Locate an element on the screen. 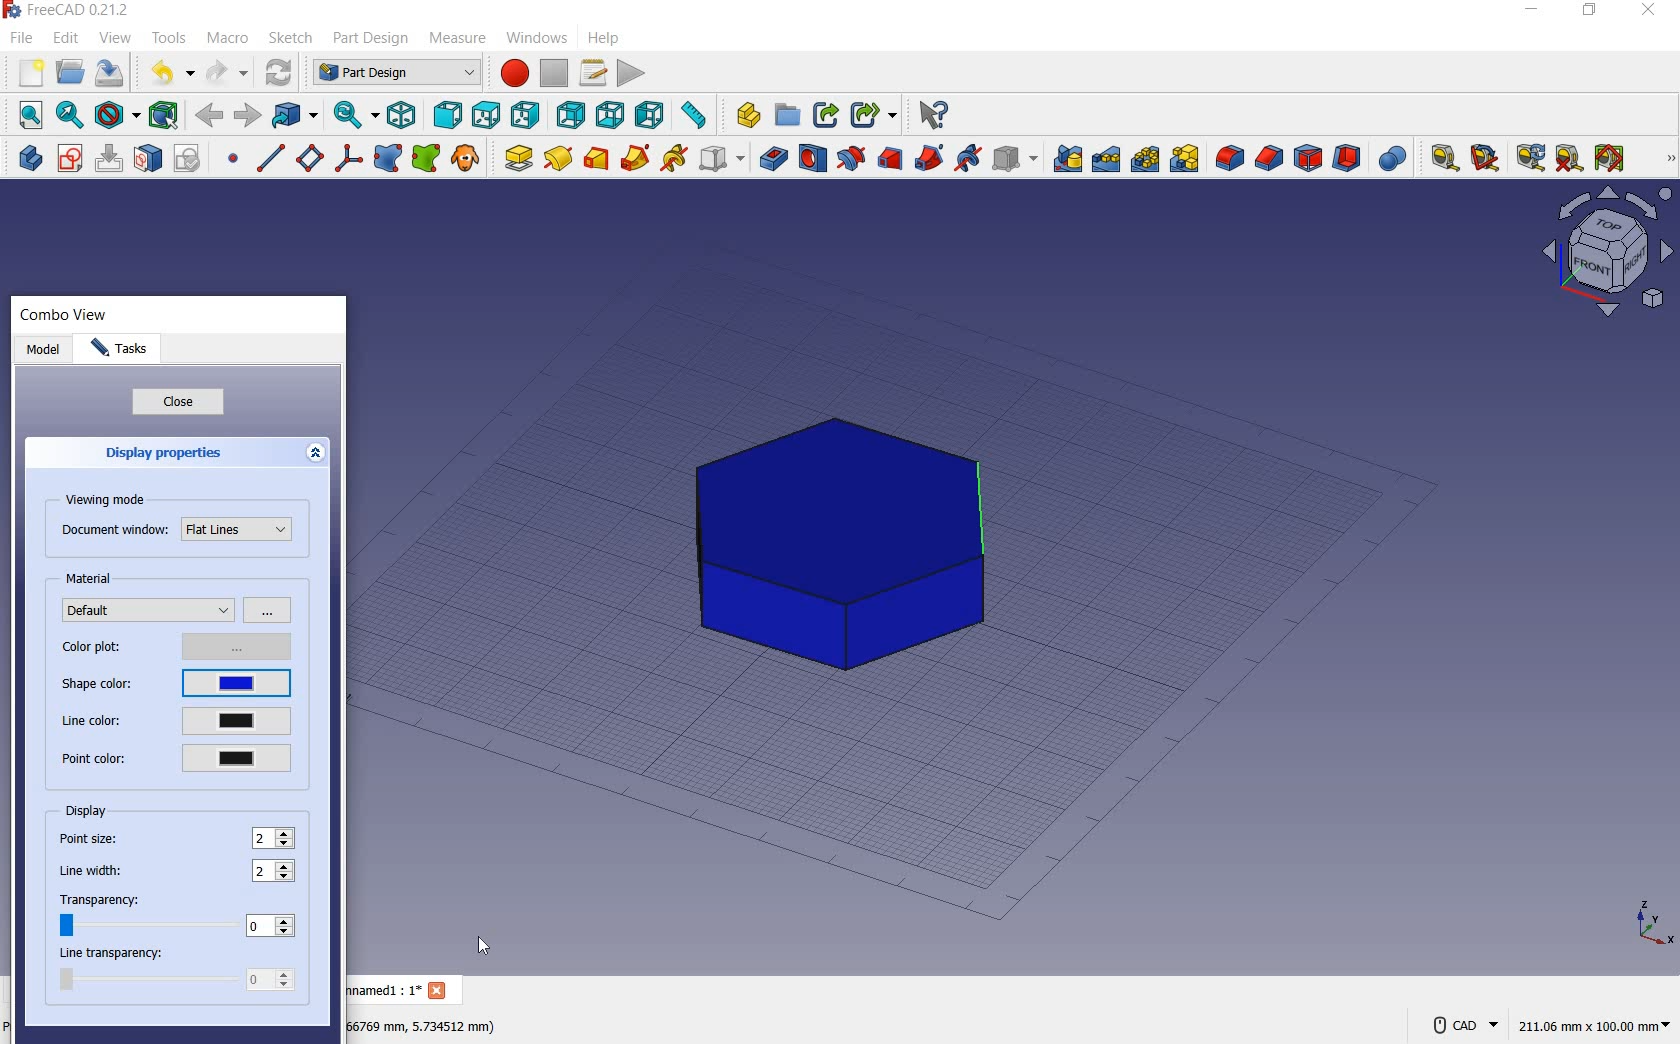  MINIMIZE is located at coordinates (1533, 13).